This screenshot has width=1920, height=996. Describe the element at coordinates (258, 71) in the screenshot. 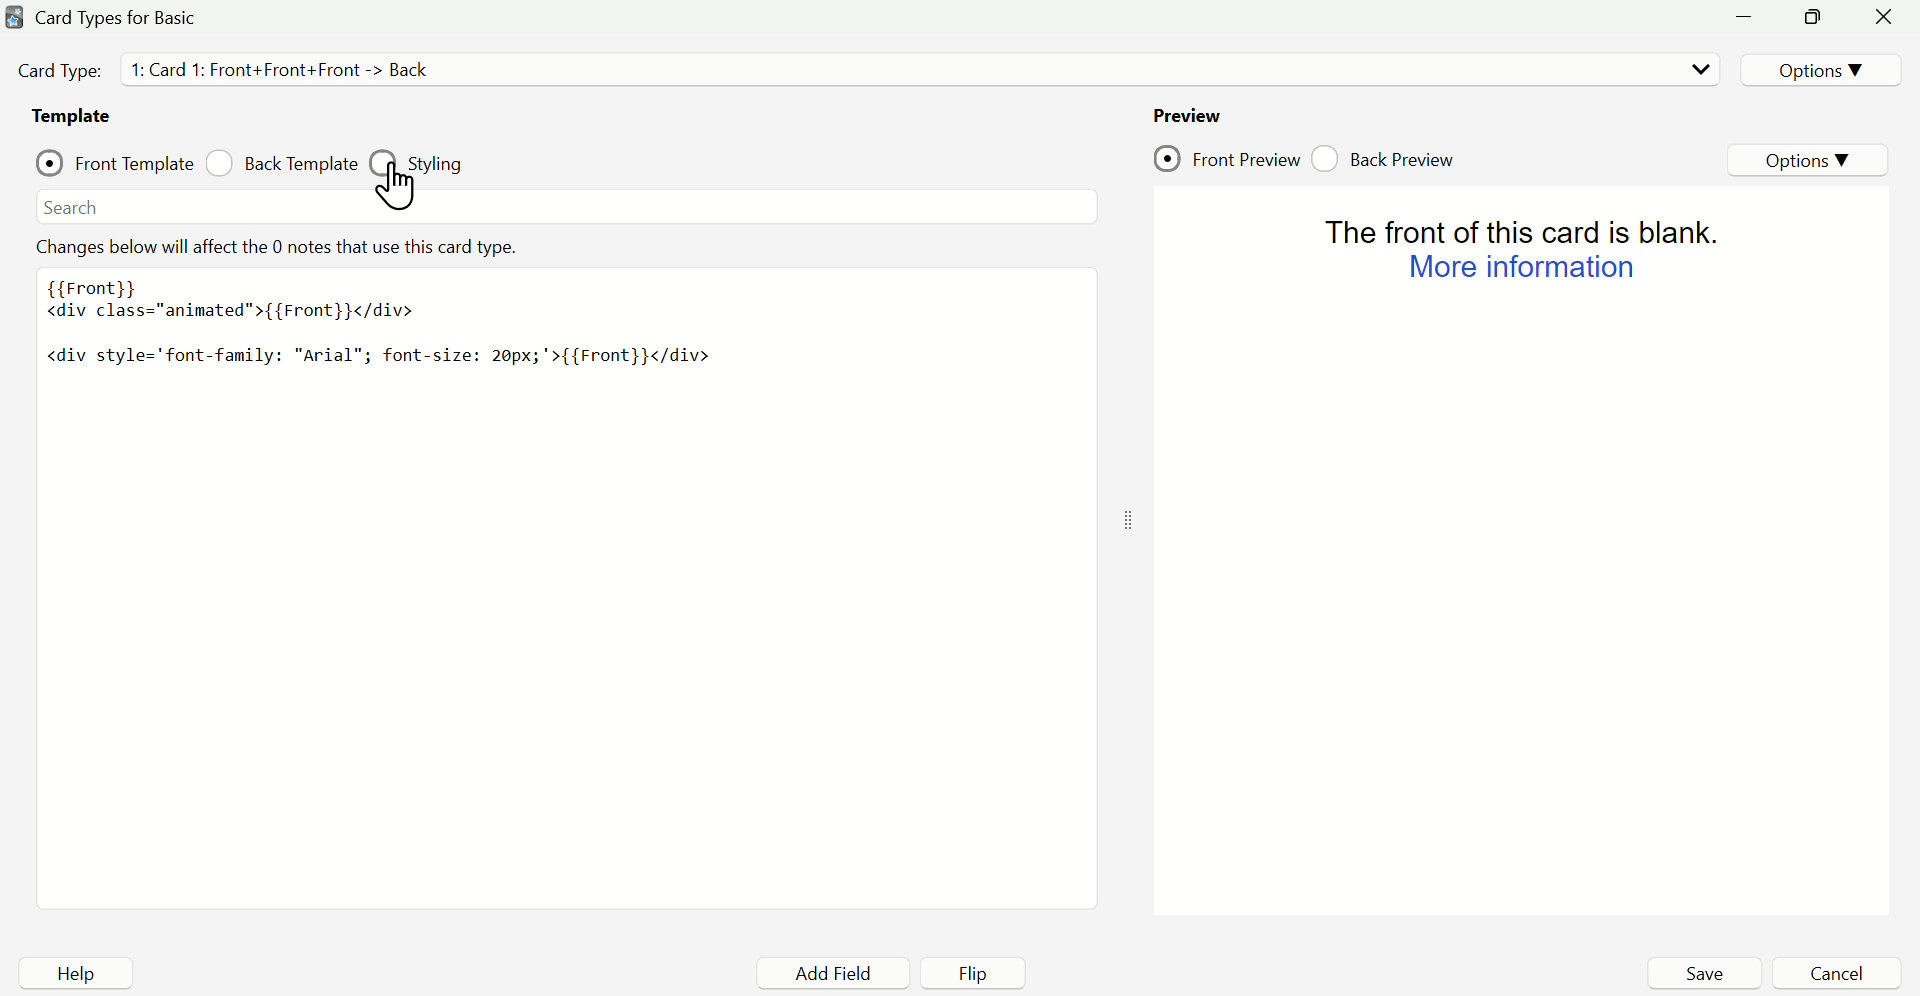

I see `Card Type` at that location.